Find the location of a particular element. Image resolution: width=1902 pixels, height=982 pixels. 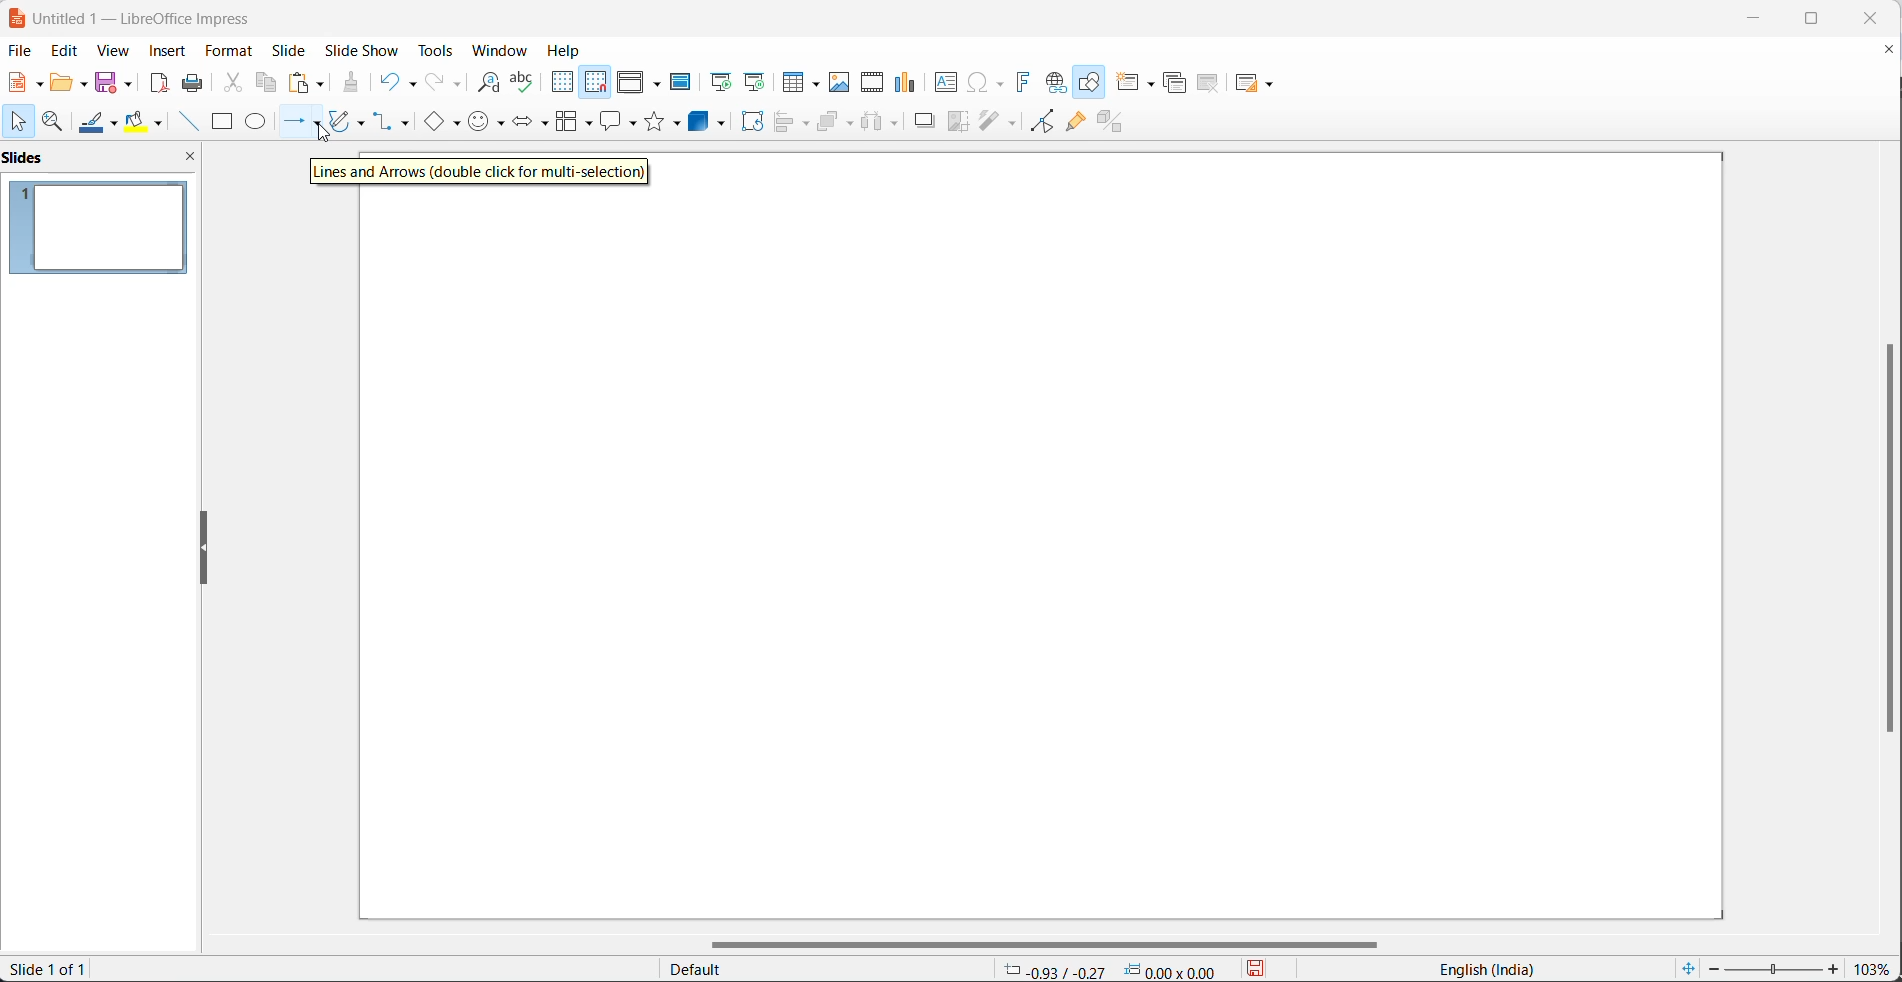

insert audio and video is located at coordinates (871, 83).